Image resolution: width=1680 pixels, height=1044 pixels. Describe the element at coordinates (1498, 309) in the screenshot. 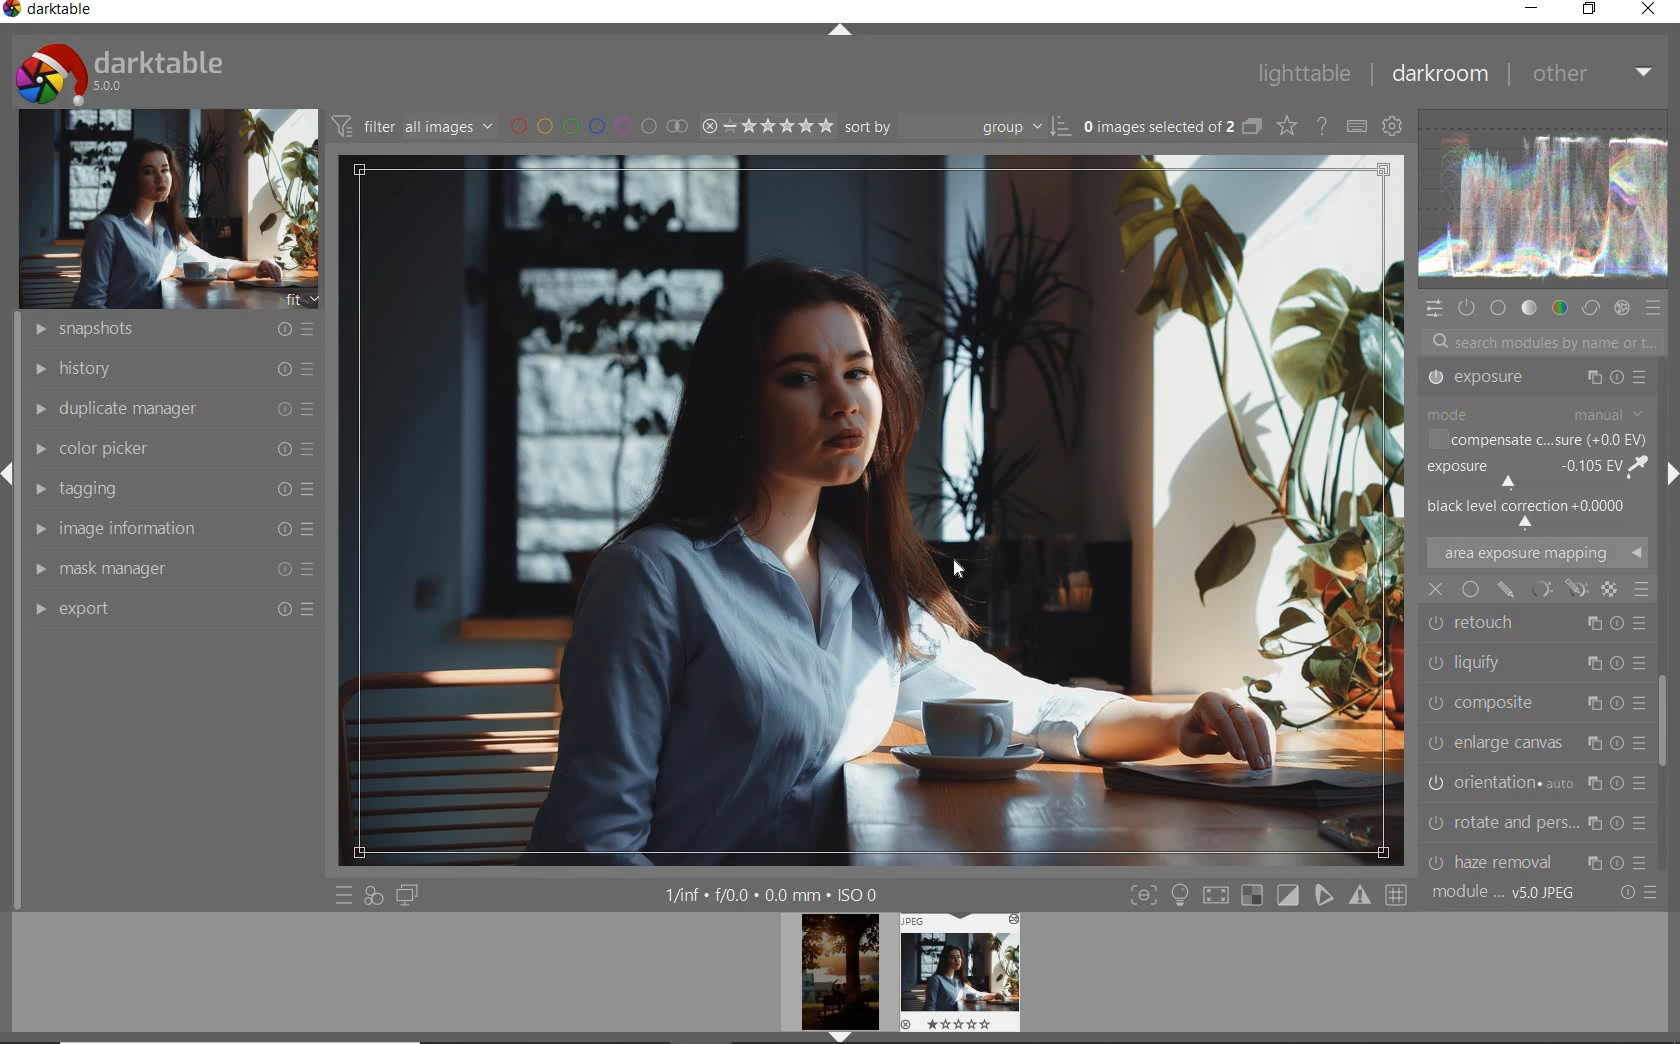

I see `BASE` at that location.